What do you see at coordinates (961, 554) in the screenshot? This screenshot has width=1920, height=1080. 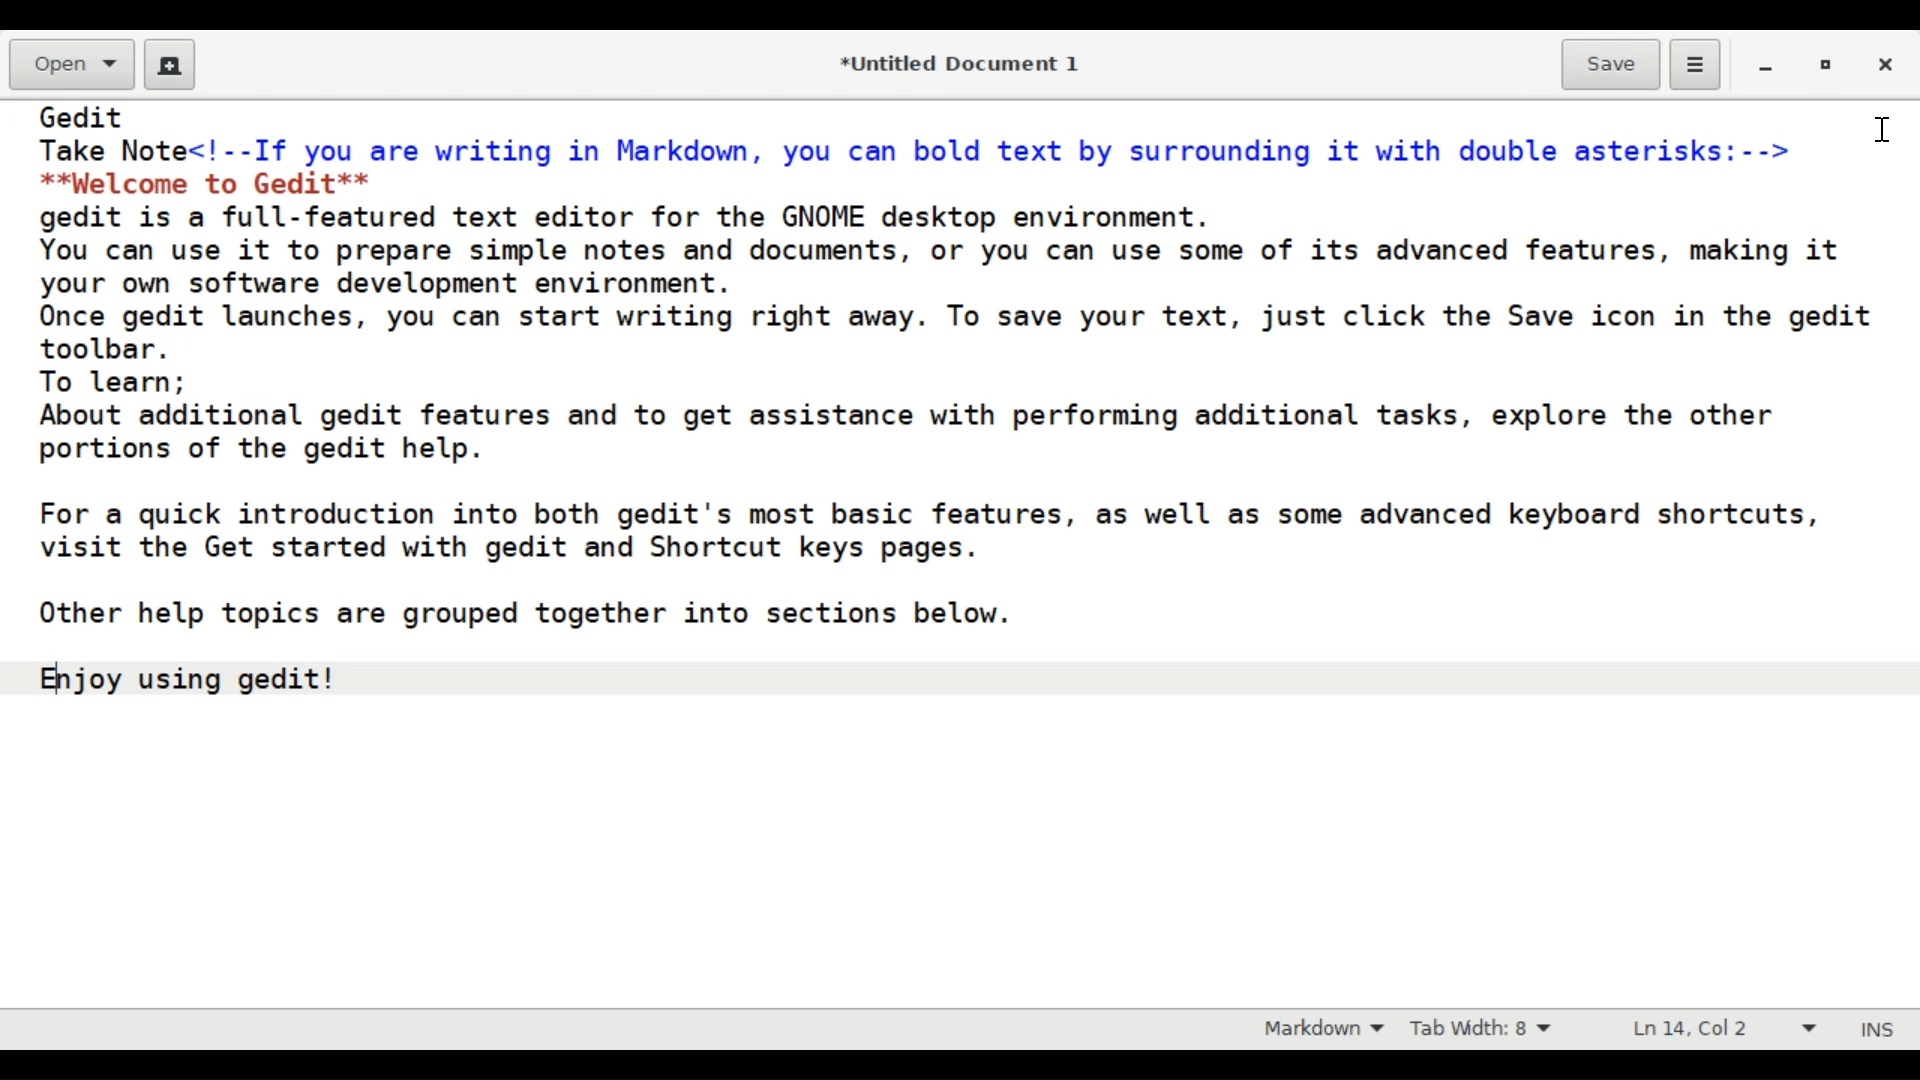 I see `Gedit Take Note<!--If you are writing in Markdown, you can bold text by surrounding it with double asterisks:--> **Welcome to Gedit** gedit is a full-featured text editor for the GNOME desktop environment. You can use it to prepare simple notes and documents, or you can use some of its advanced features, making it your own software development environment` at bounding box center [961, 554].